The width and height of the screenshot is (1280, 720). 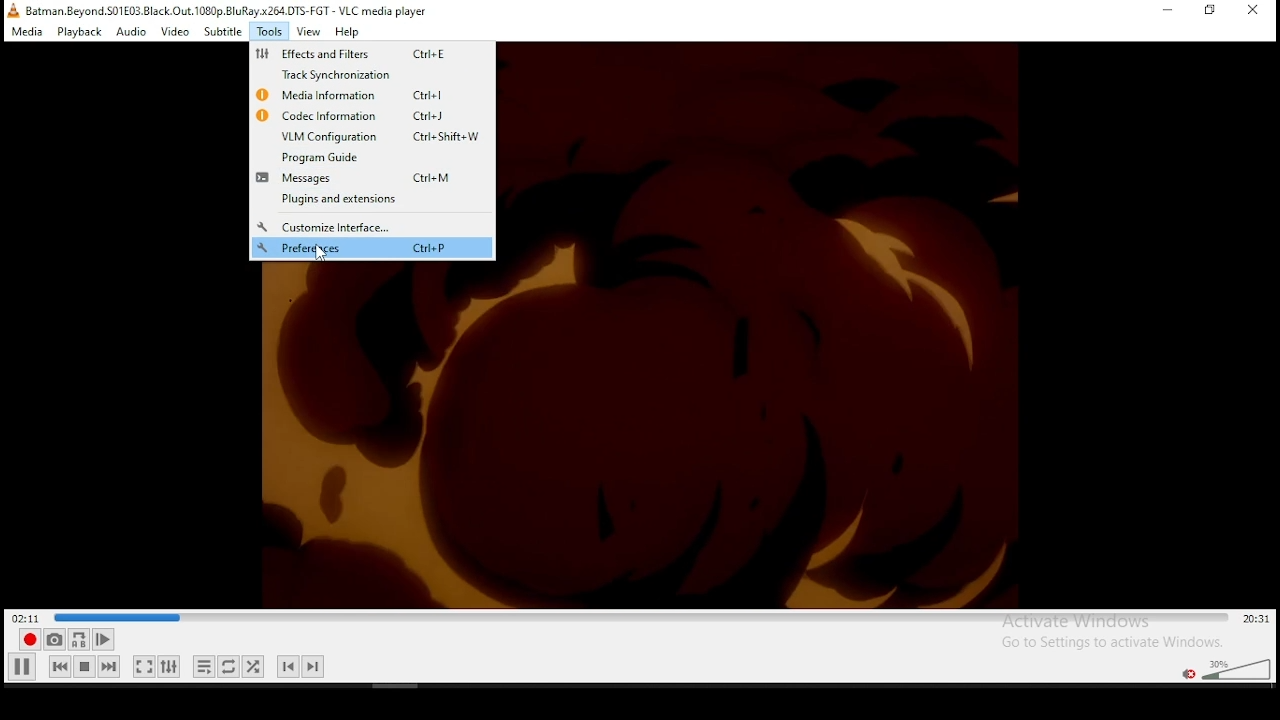 I want to click on previous media in playlist, skips backward when held, so click(x=60, y=666).